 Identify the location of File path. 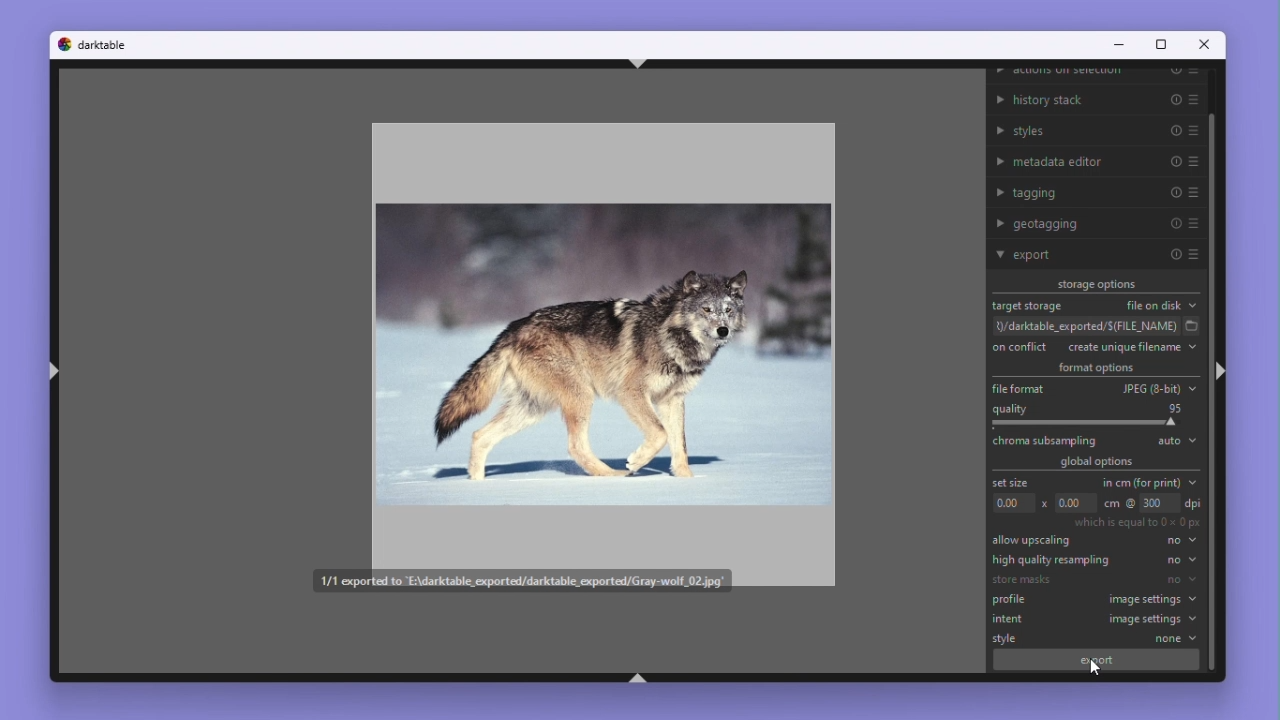
(1085, 327).